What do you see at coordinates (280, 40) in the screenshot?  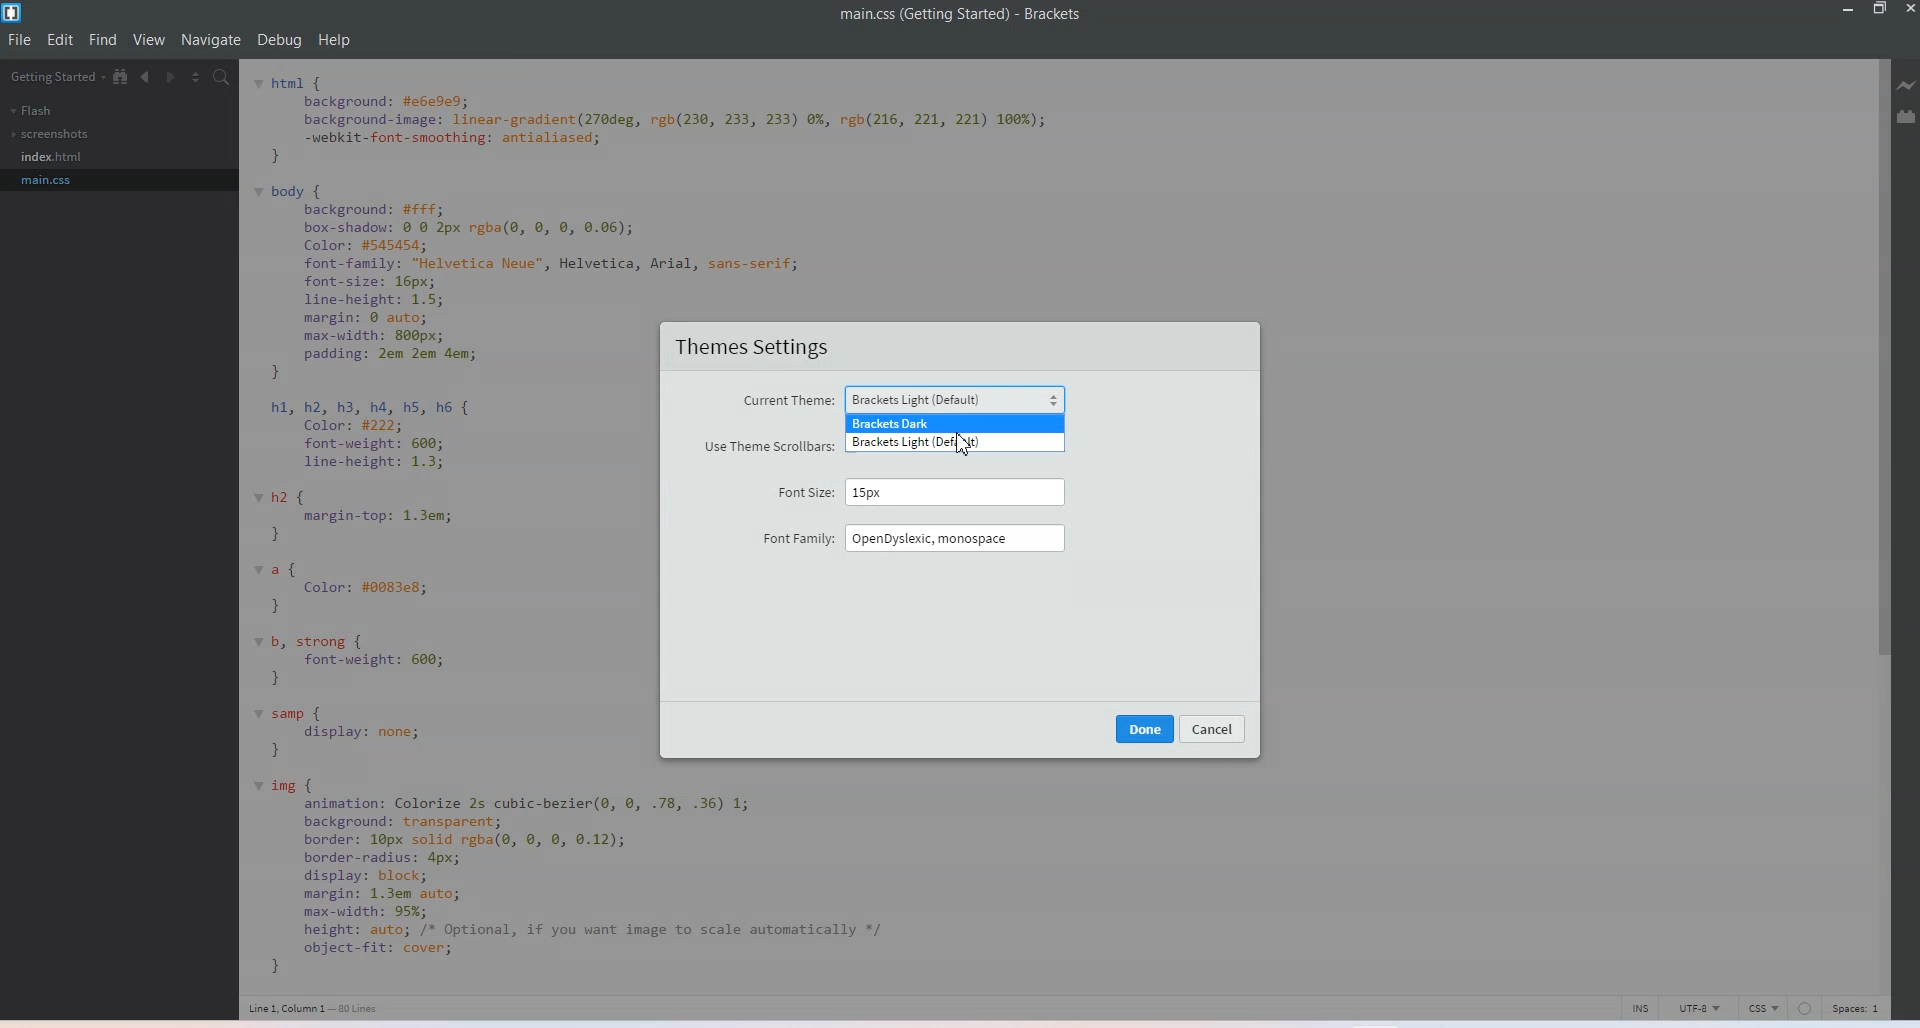 I see `Debug` at bounding box center [280, 40].